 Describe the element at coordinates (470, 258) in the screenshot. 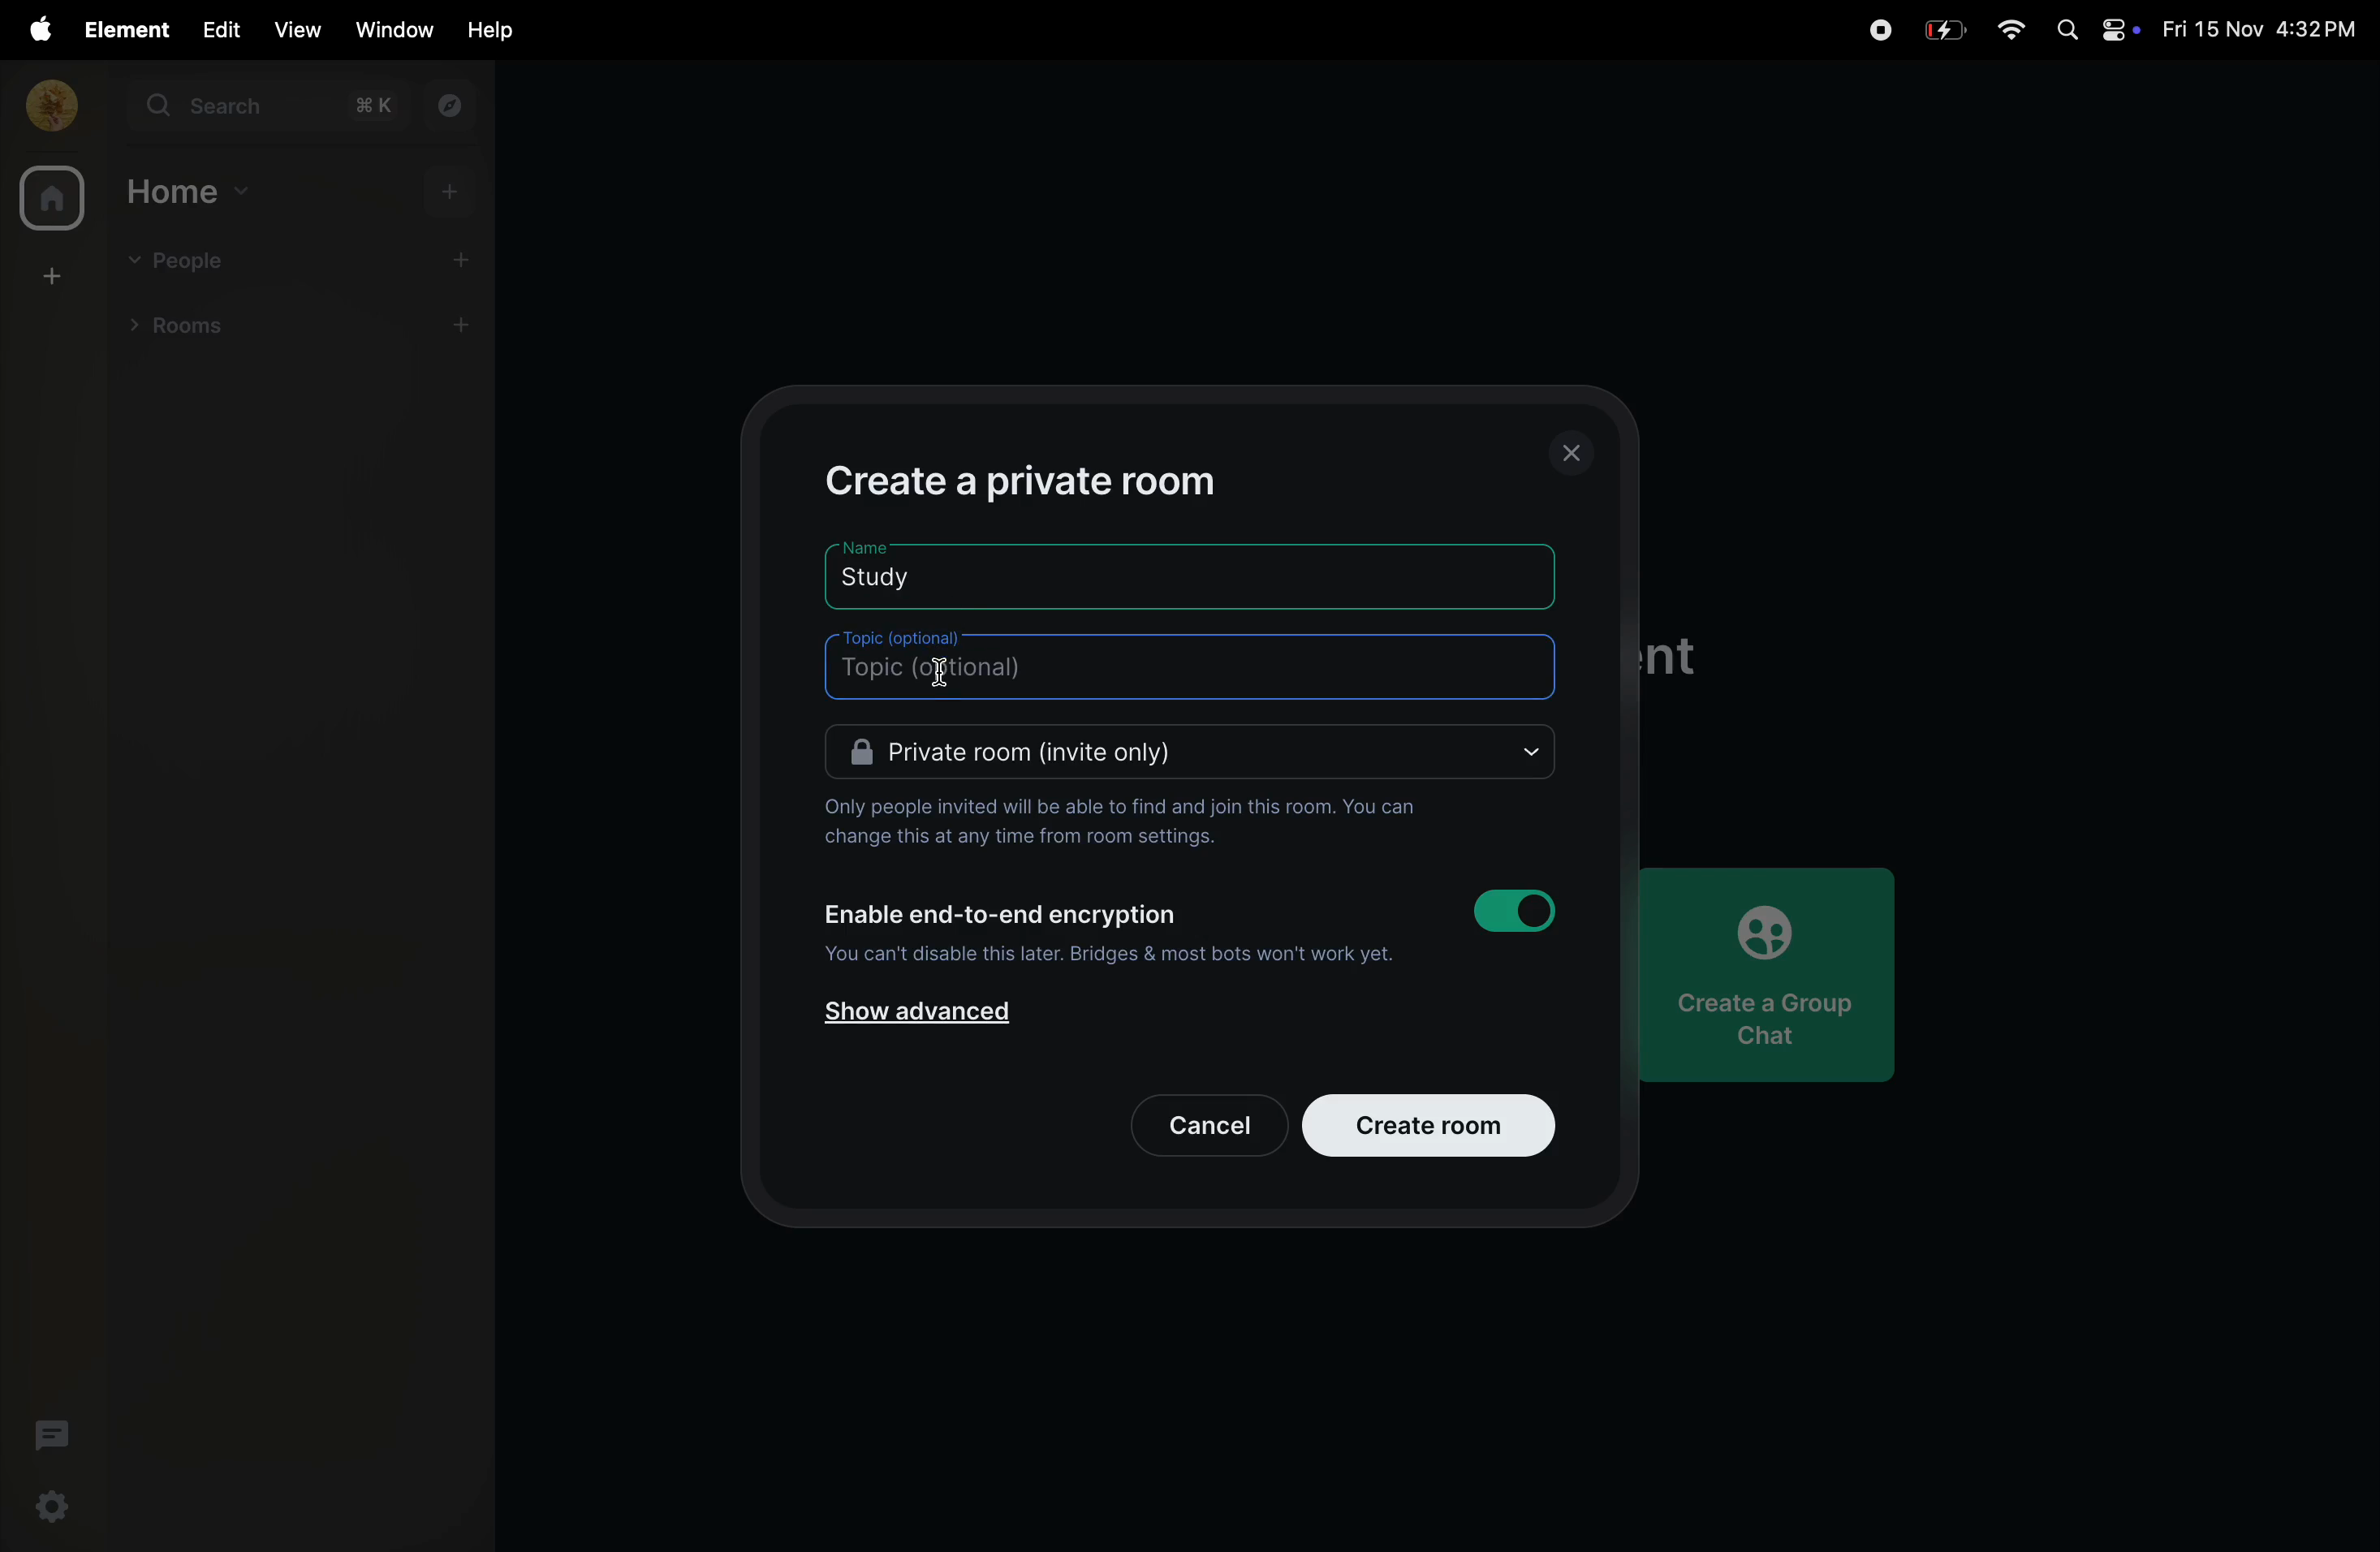

I see `add` at that location.